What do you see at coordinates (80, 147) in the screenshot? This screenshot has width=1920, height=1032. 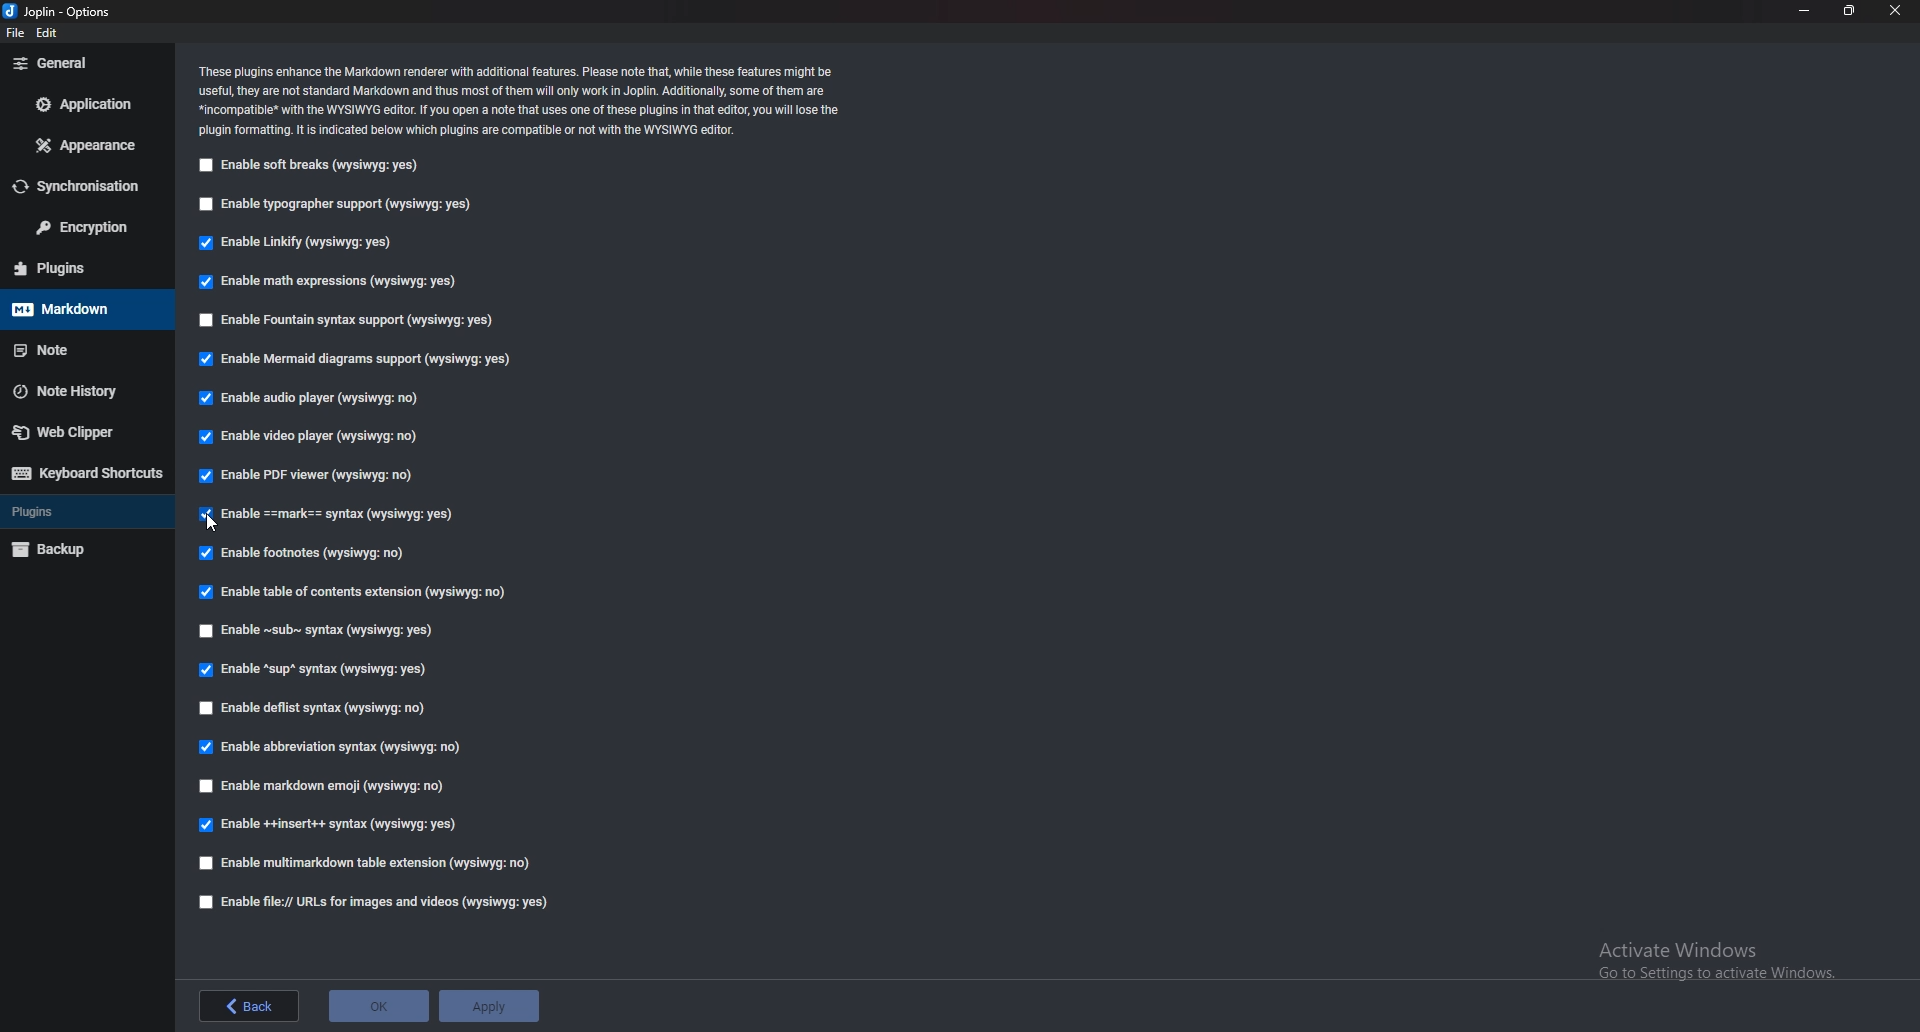 I see `Appearance` at bounding box center [80, 147].